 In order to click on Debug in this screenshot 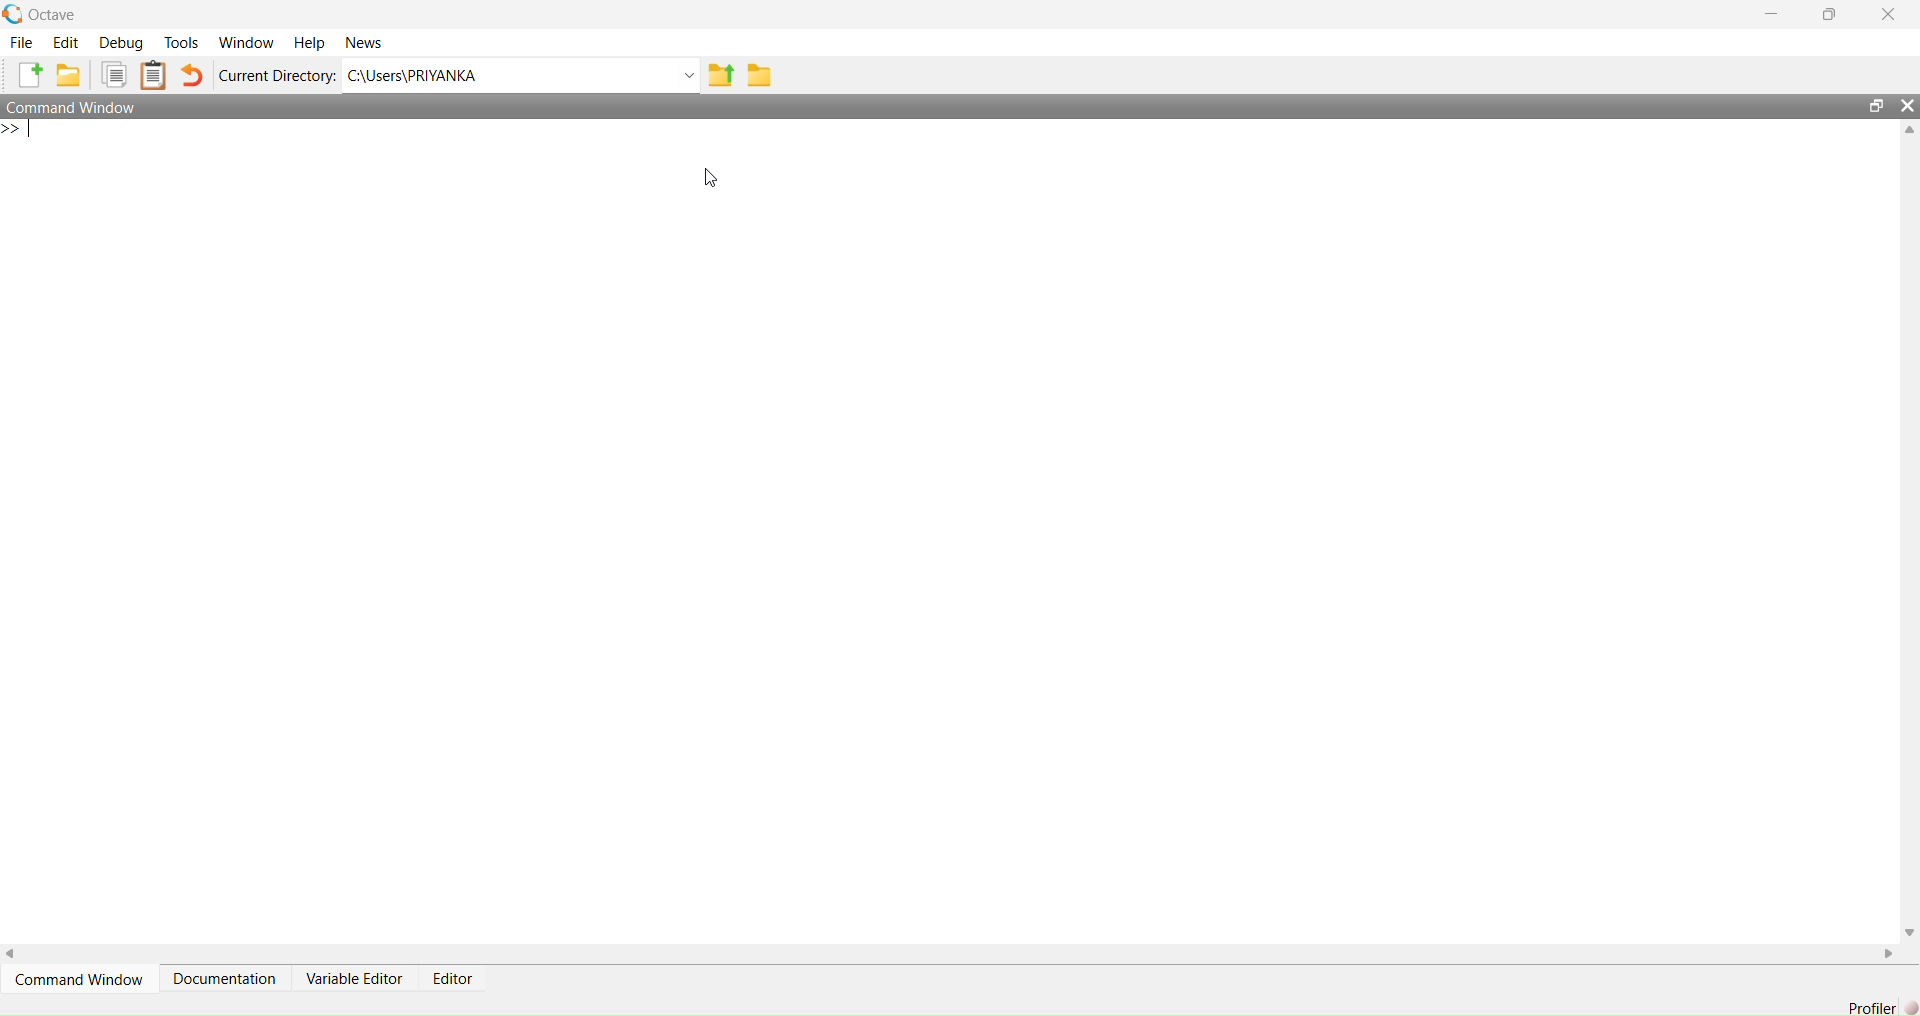, I will do `click(121, 42)`.